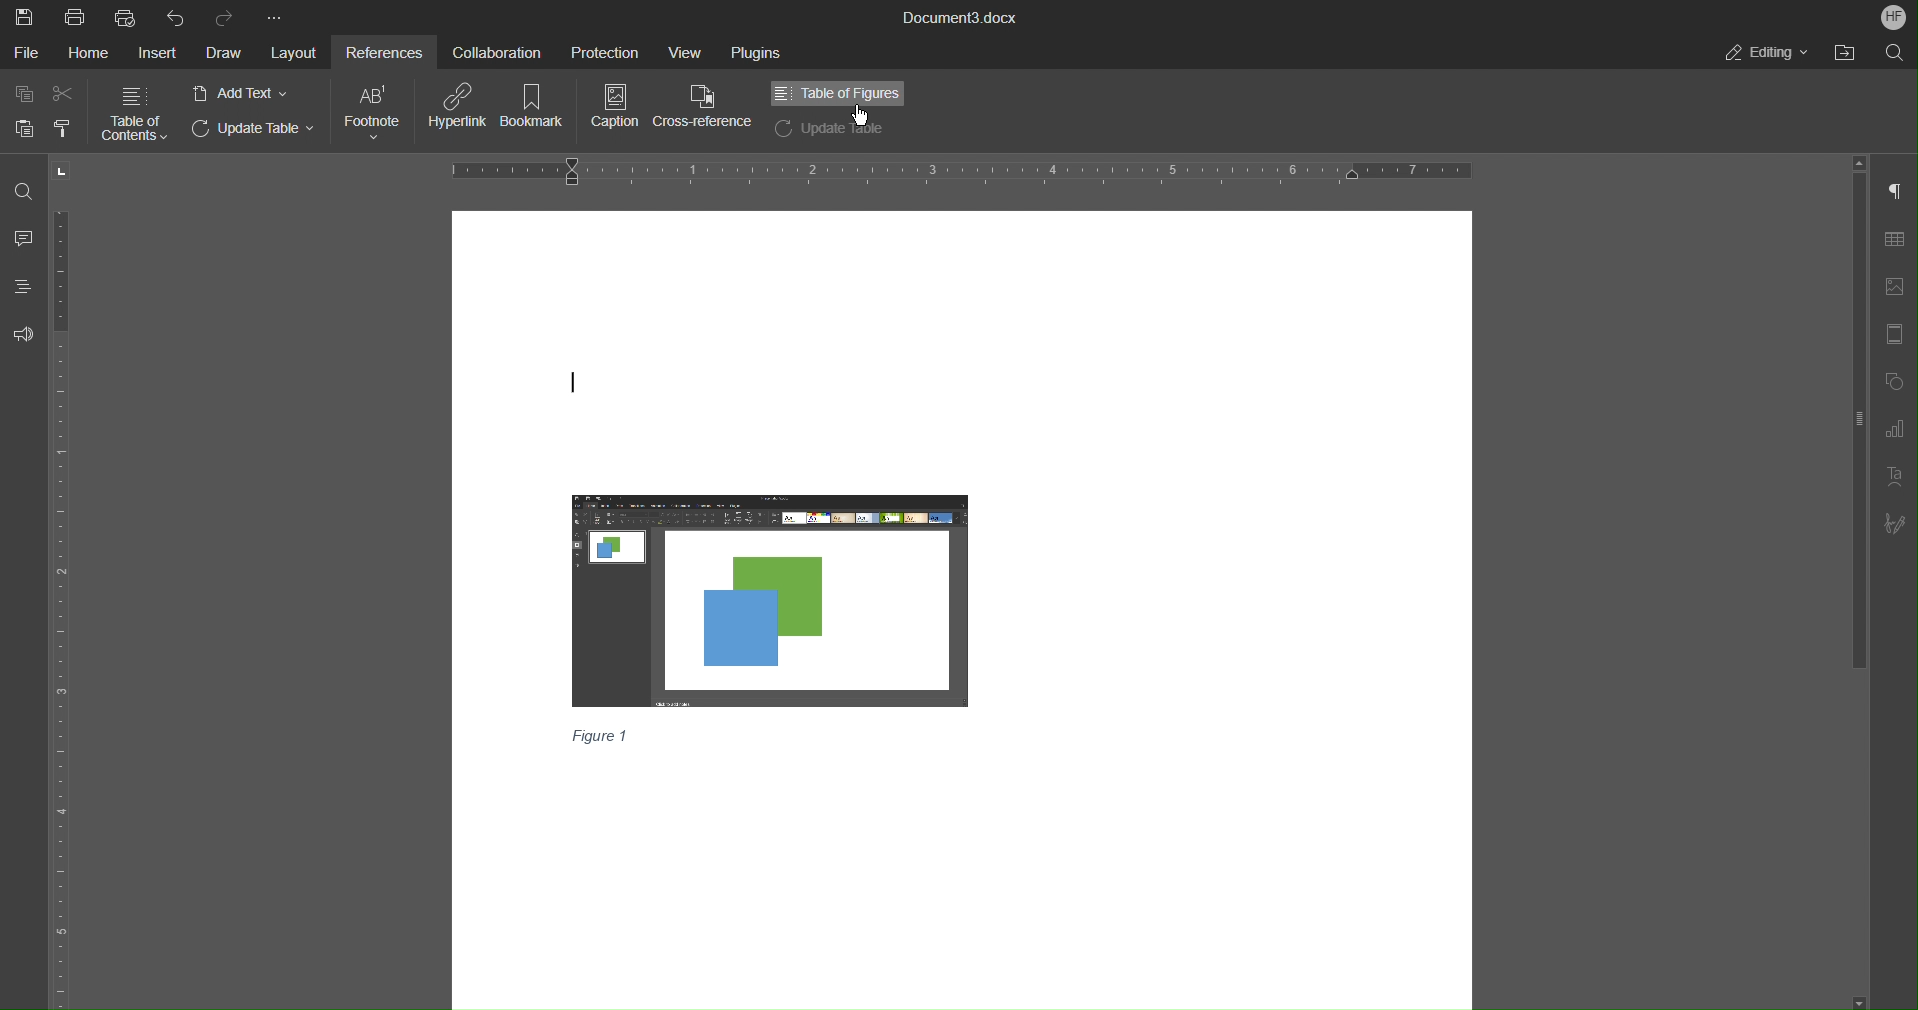 The image size is (1918, 1010). Describe the element at coordinates (135, 113) in the screenshot. I see `Table of Contents` at that location.